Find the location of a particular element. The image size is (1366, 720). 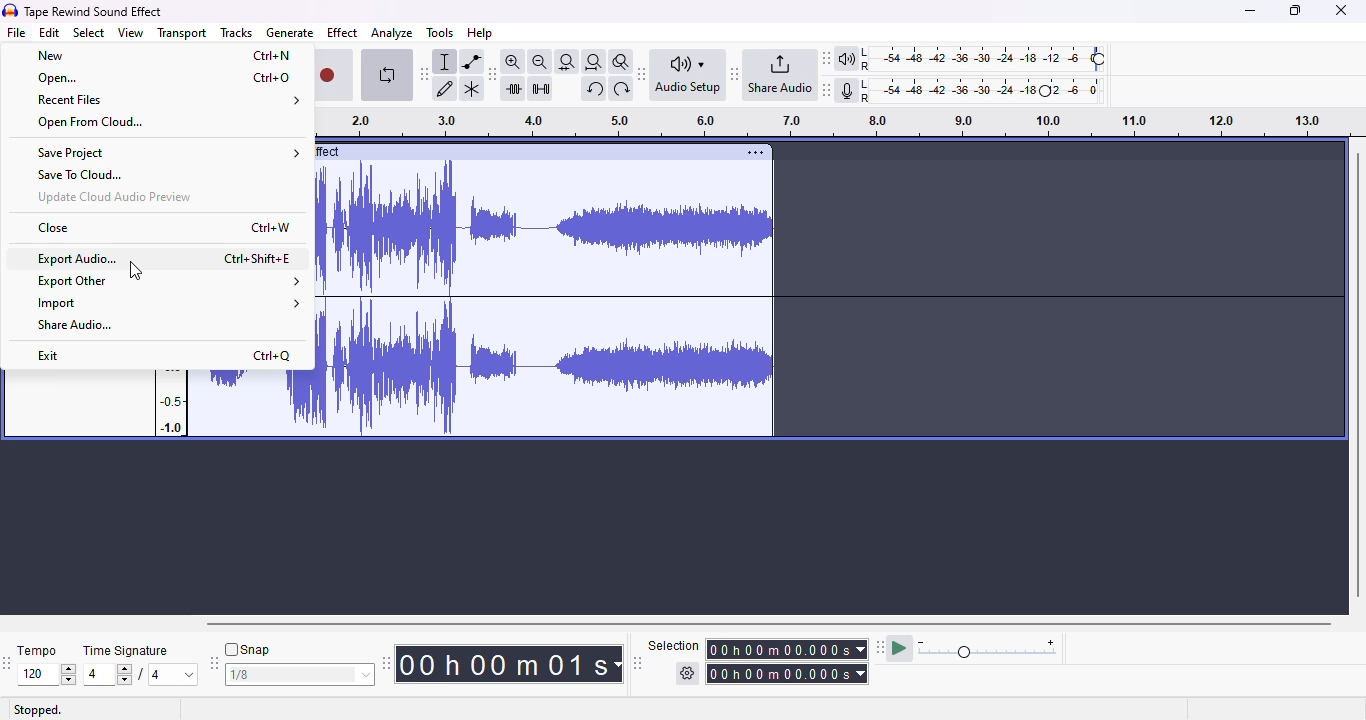

horizontal scrollbar is located at coordinates (769, 623).